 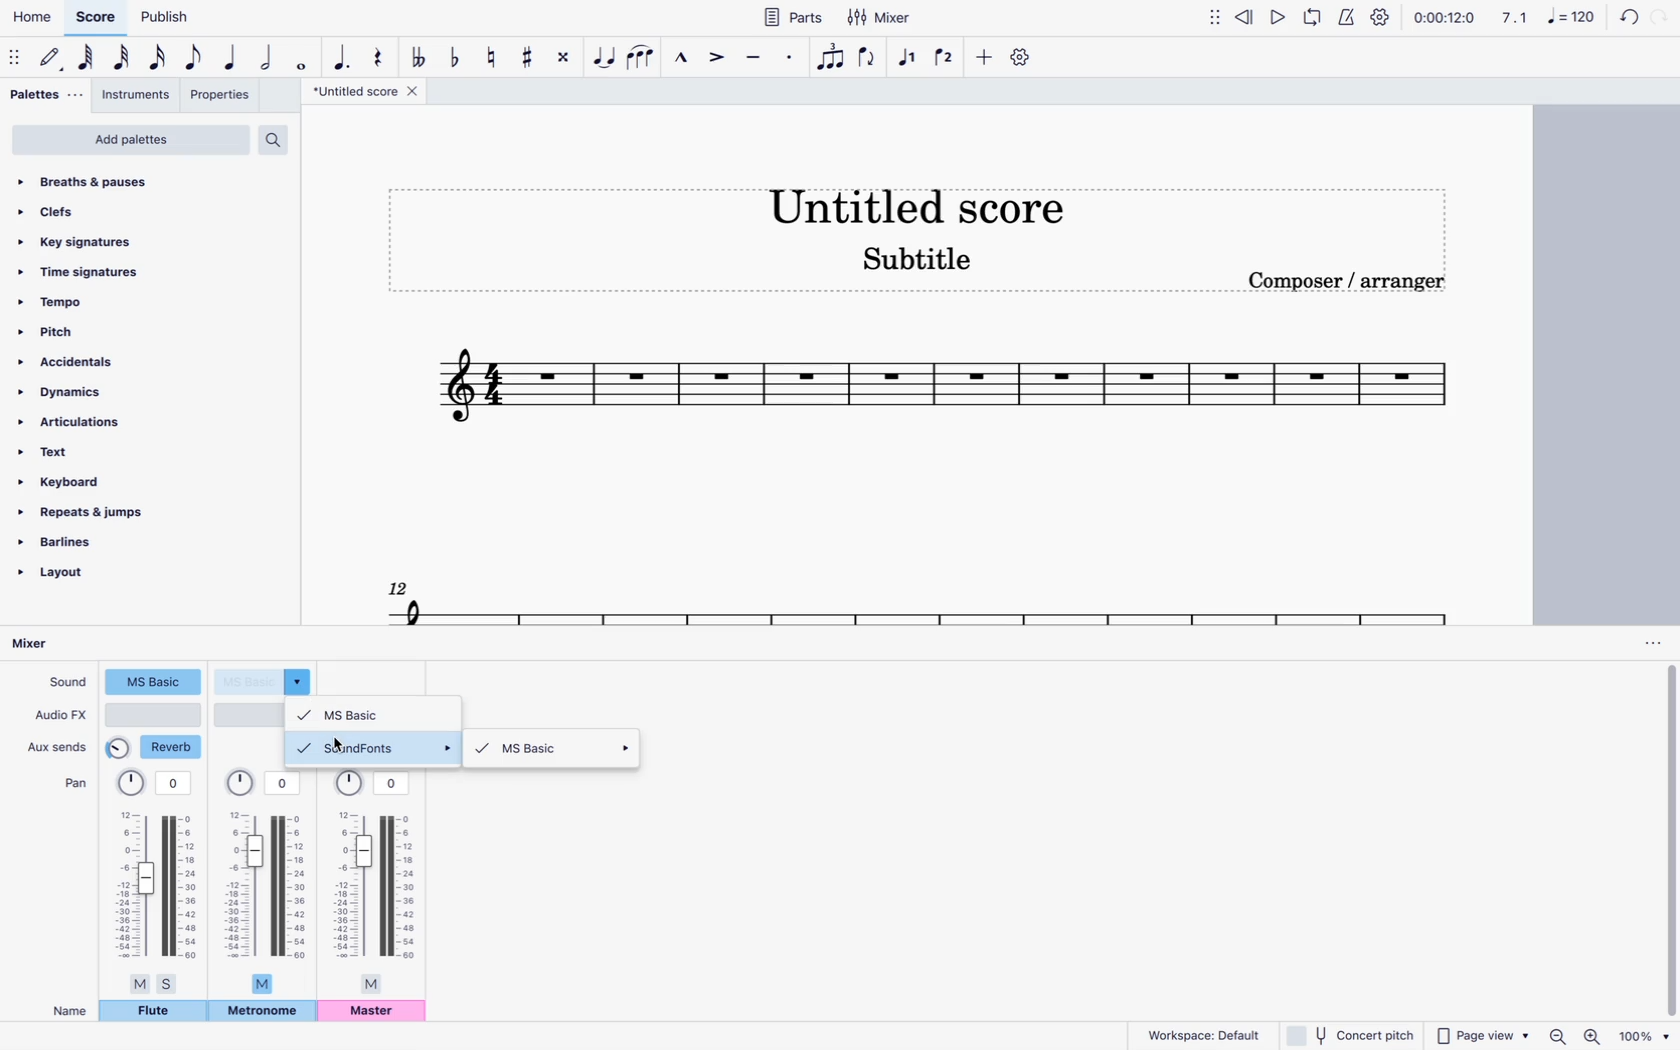 What do you see at coordinates (455, 55) in the screenshot?
I see `toggle flat` at bounding box center [455, 55].